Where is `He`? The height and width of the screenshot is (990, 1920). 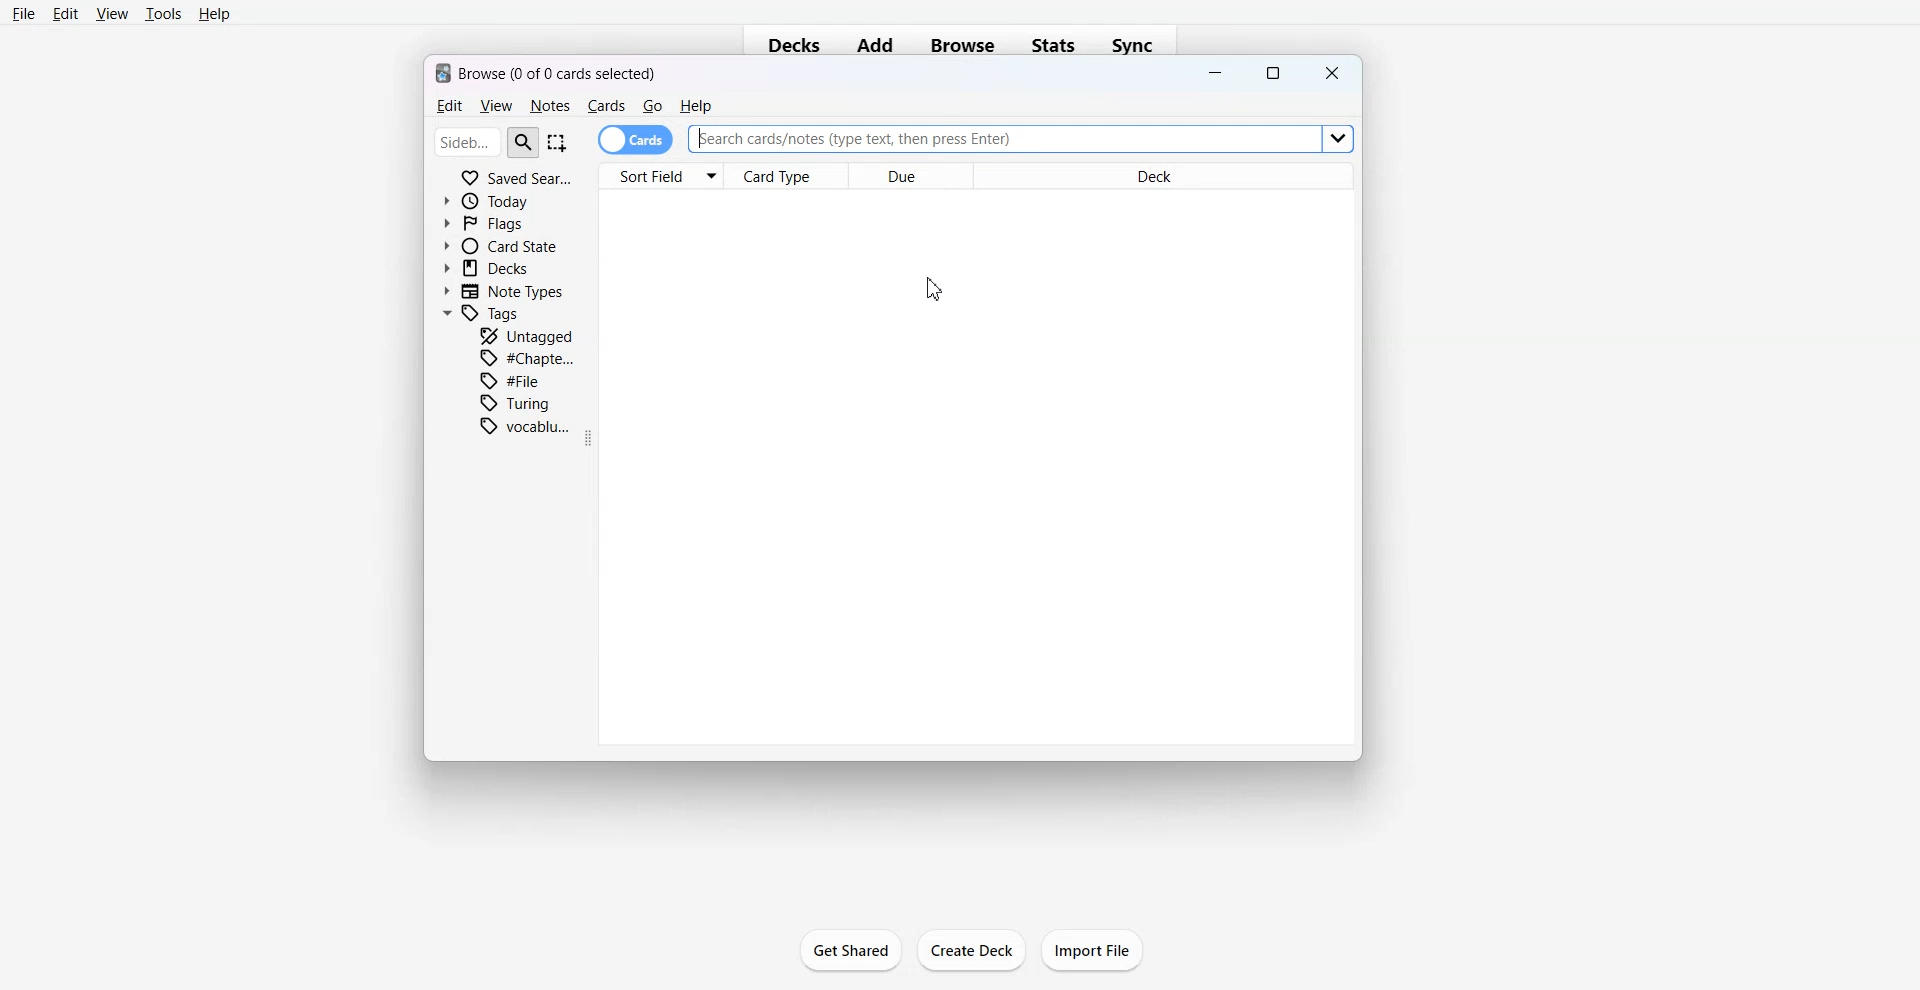
He is located at coordinates (695, 106).